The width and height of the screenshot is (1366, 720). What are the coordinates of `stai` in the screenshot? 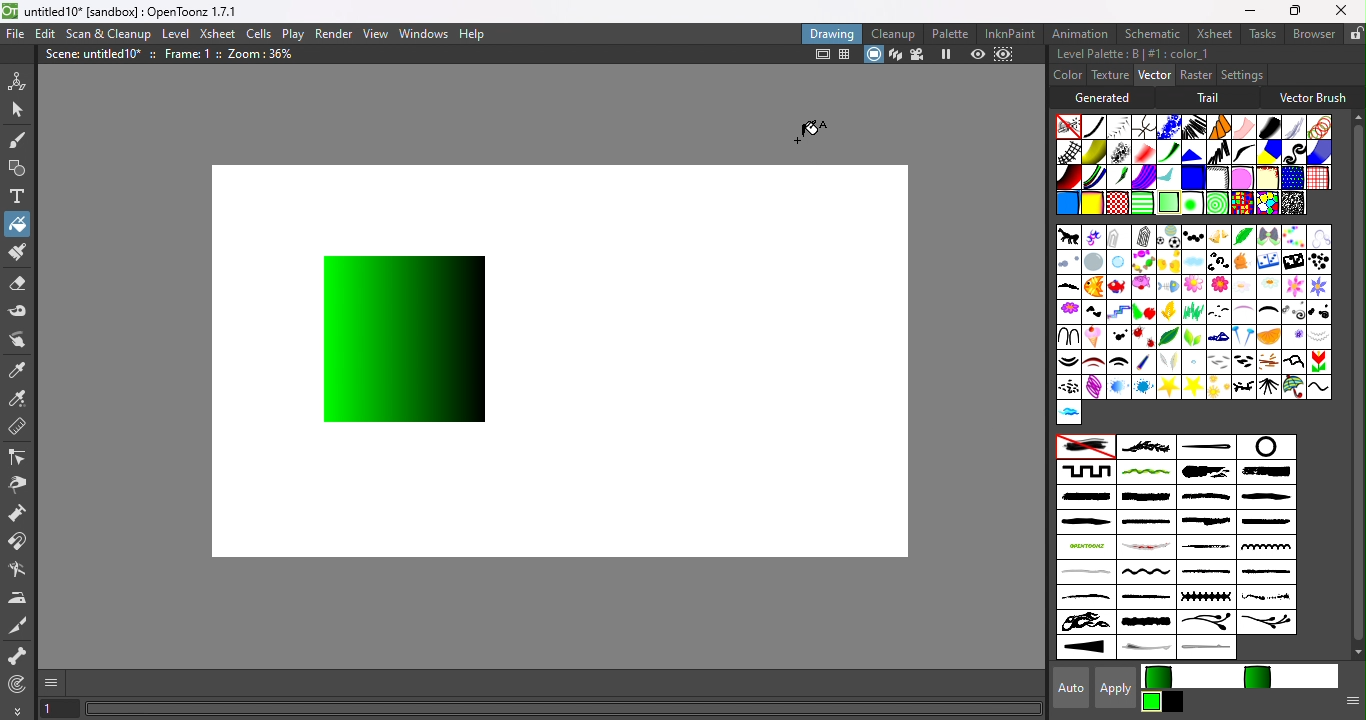 It's located at (1144, 387).